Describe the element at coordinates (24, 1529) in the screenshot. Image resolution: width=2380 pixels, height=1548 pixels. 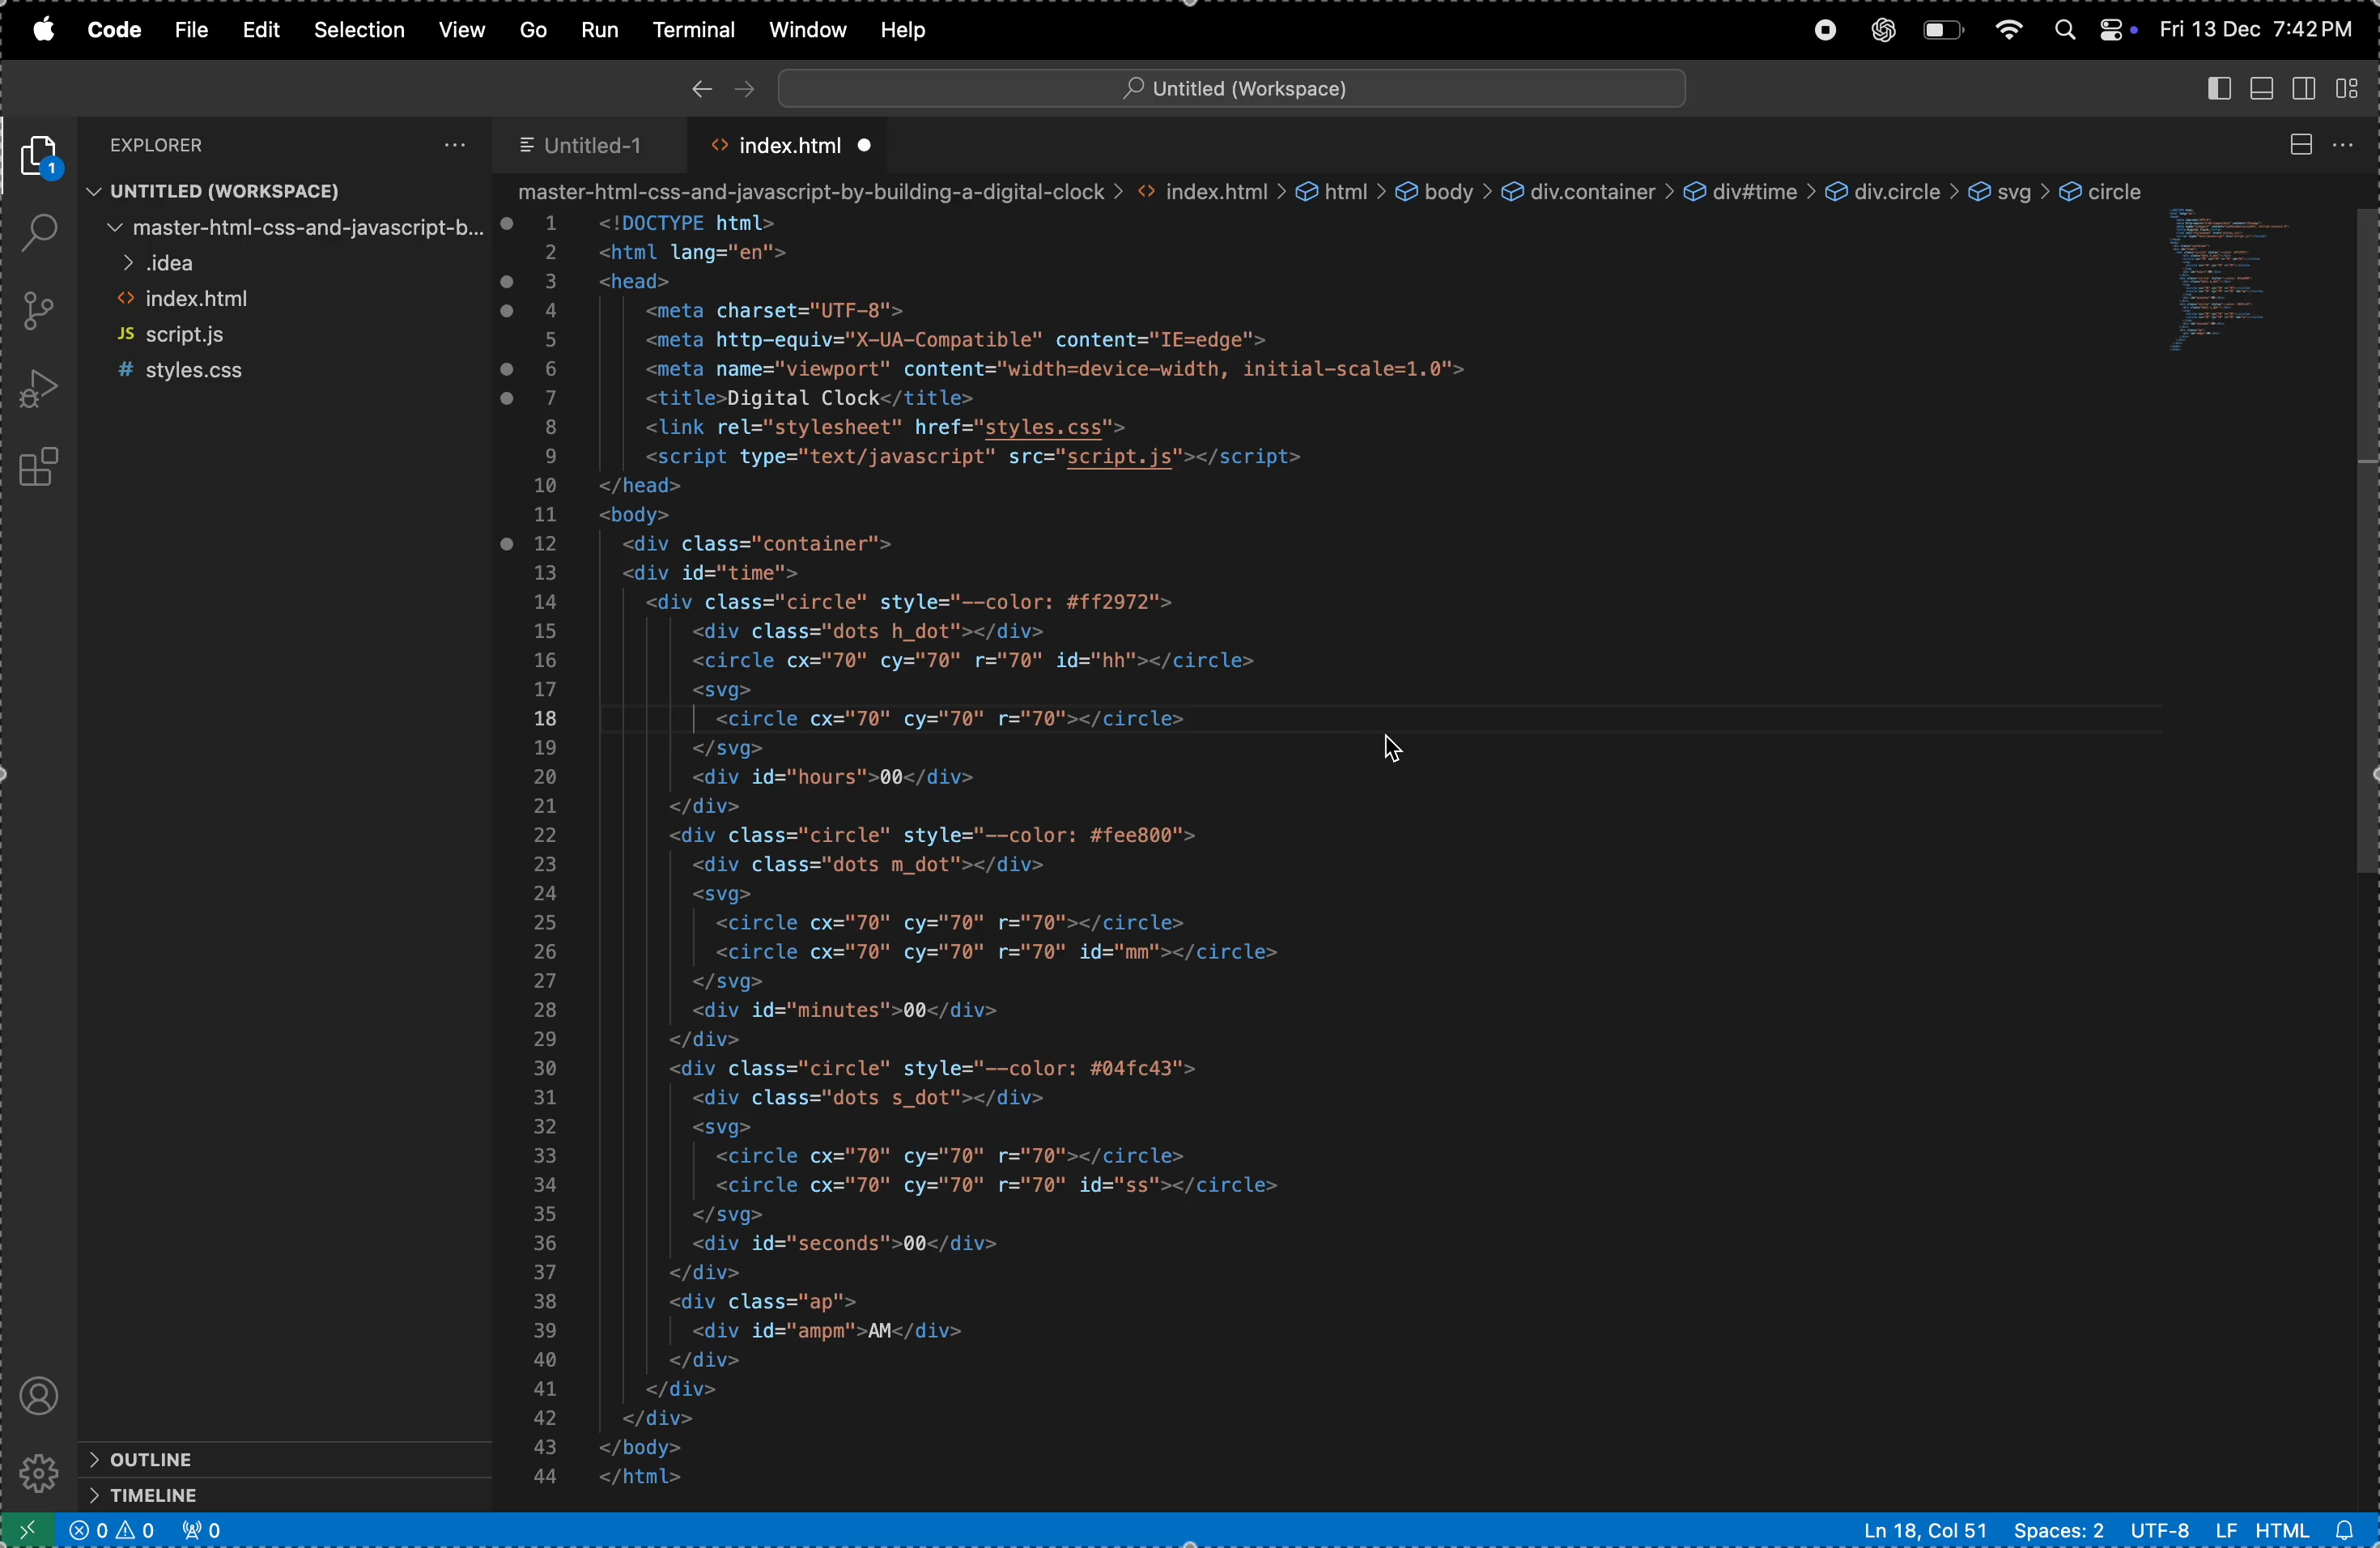
I see `open remote window` at that location.